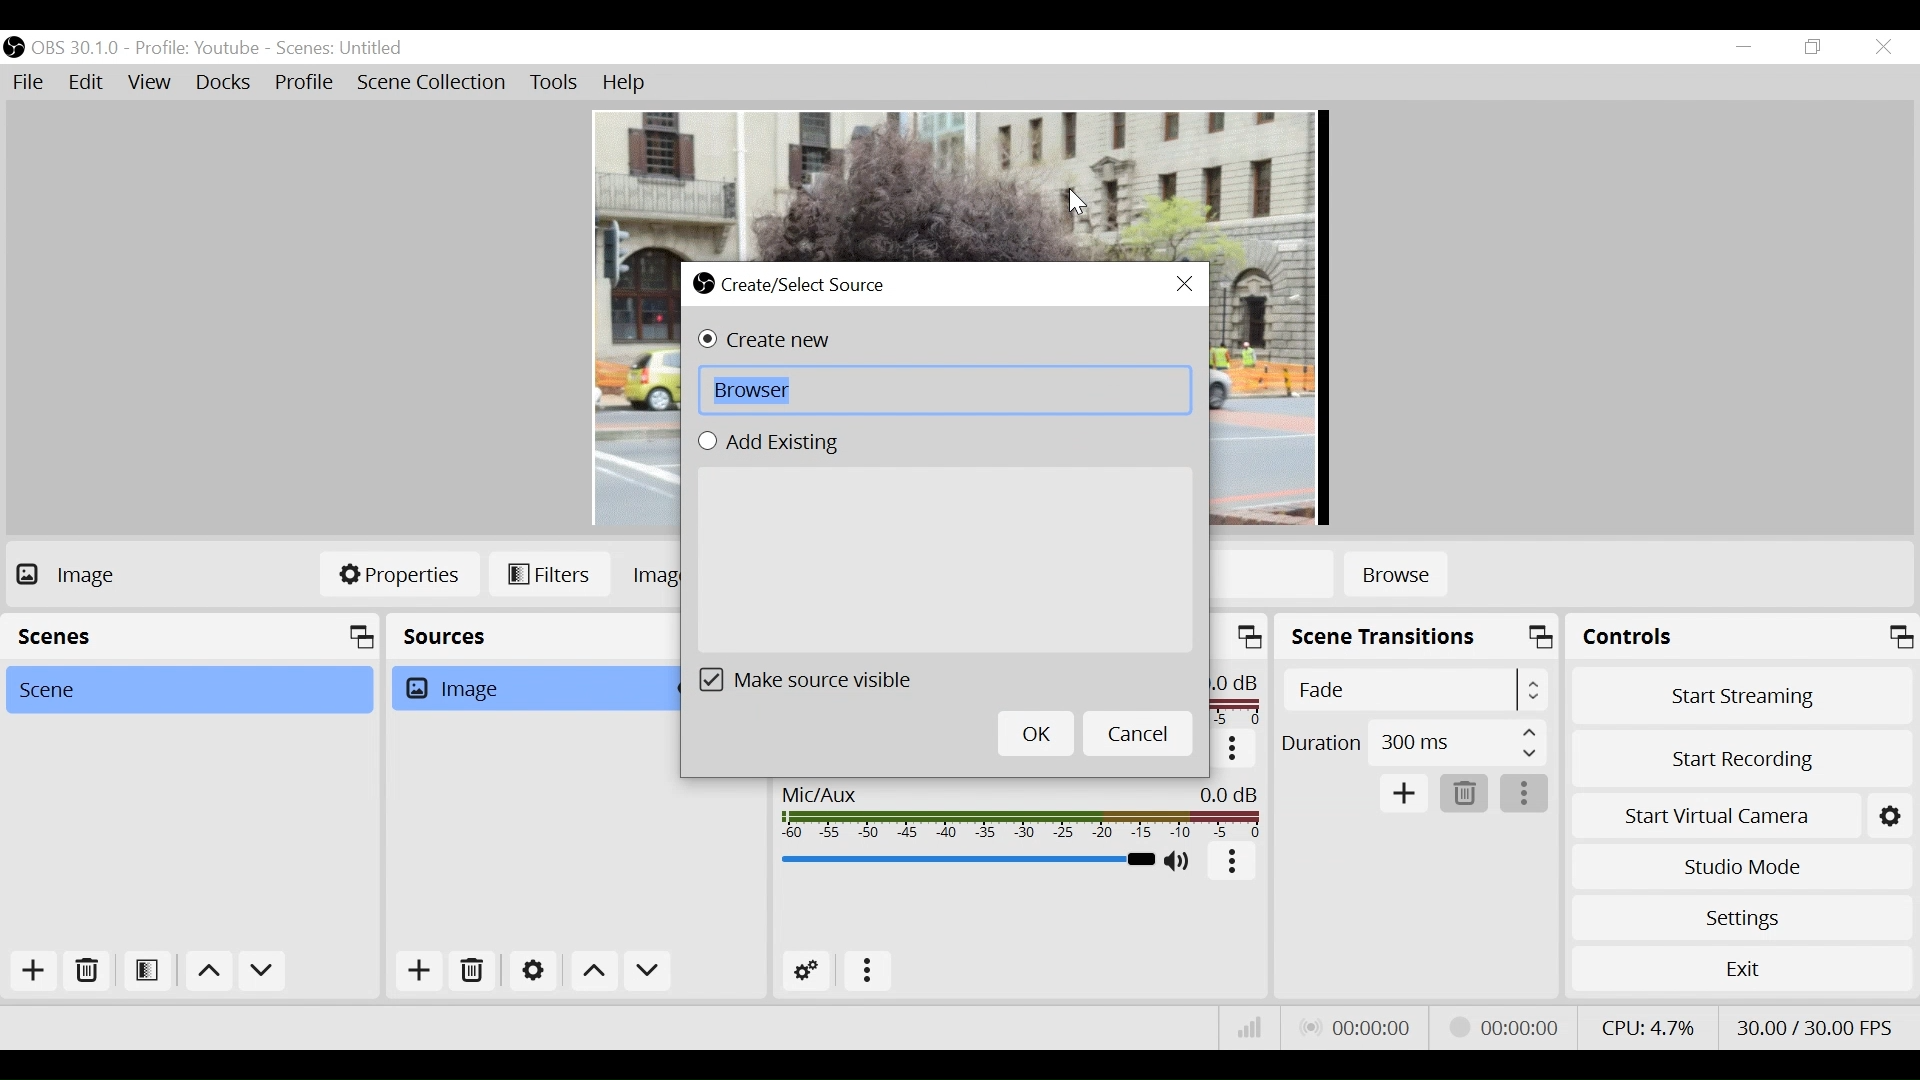 The height and width of the screenshot is (1080, 1920). Describe the element at coordinates (957, 174) in the screenshot. I see `Preview` at that location.